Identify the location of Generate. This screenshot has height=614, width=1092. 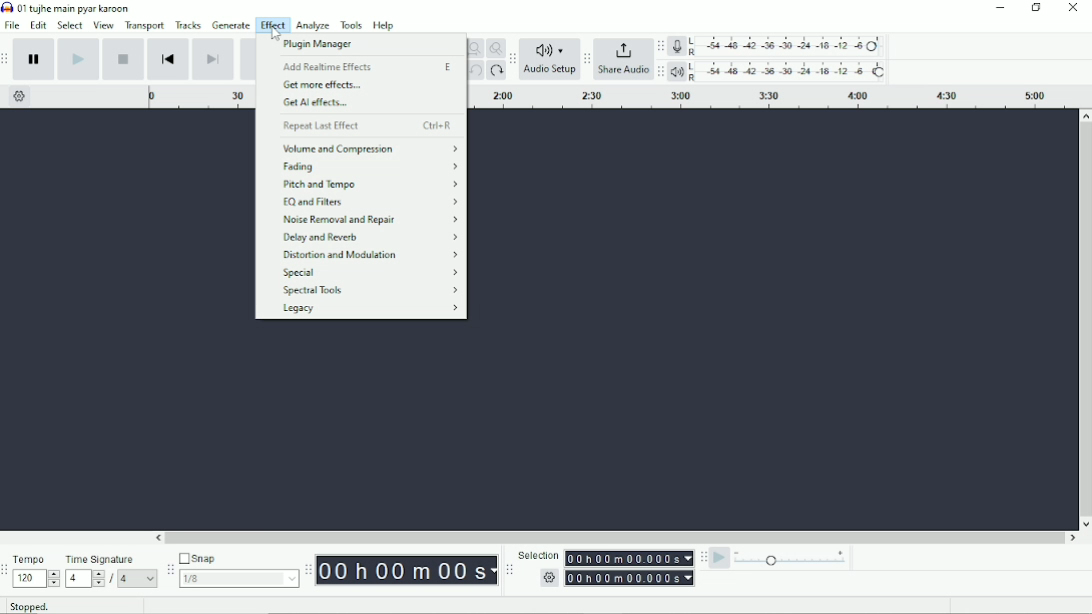
(232, 25).